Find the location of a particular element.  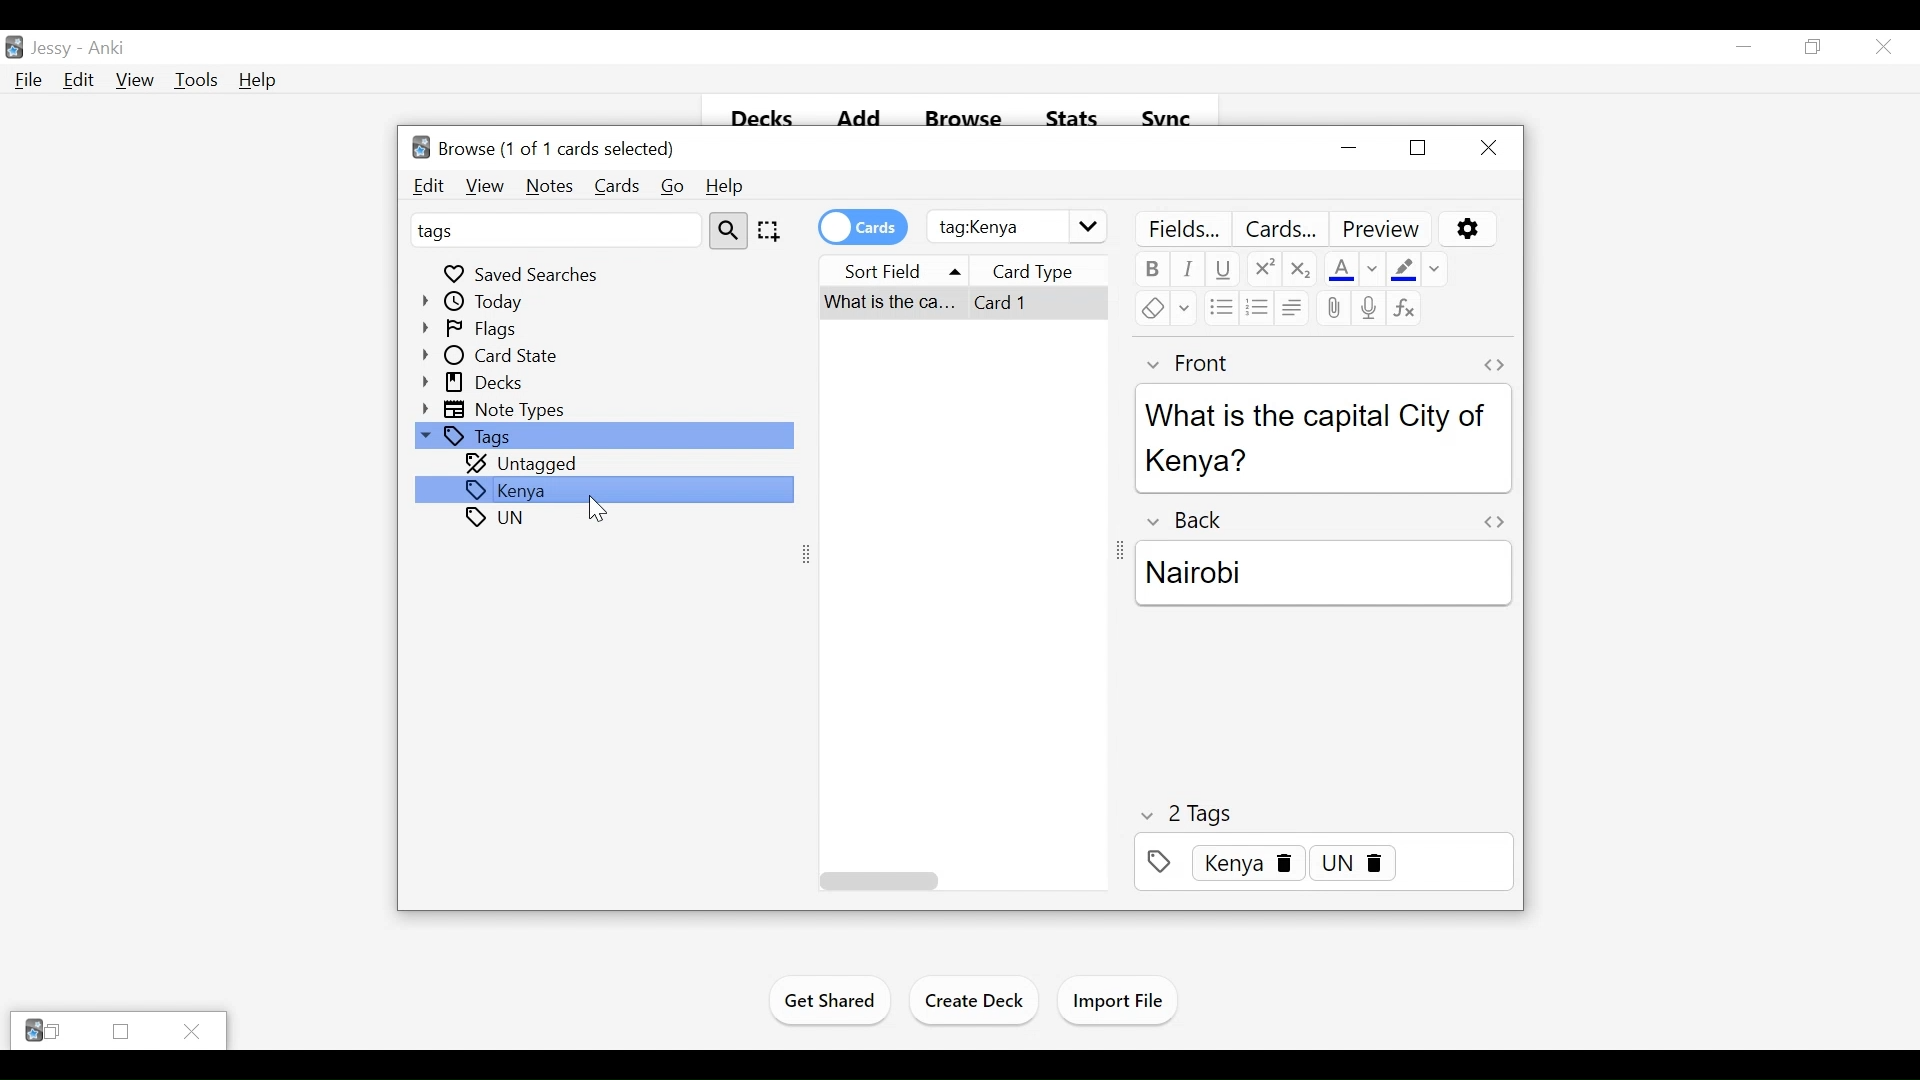

Options is located at coordinates (1467, 228).